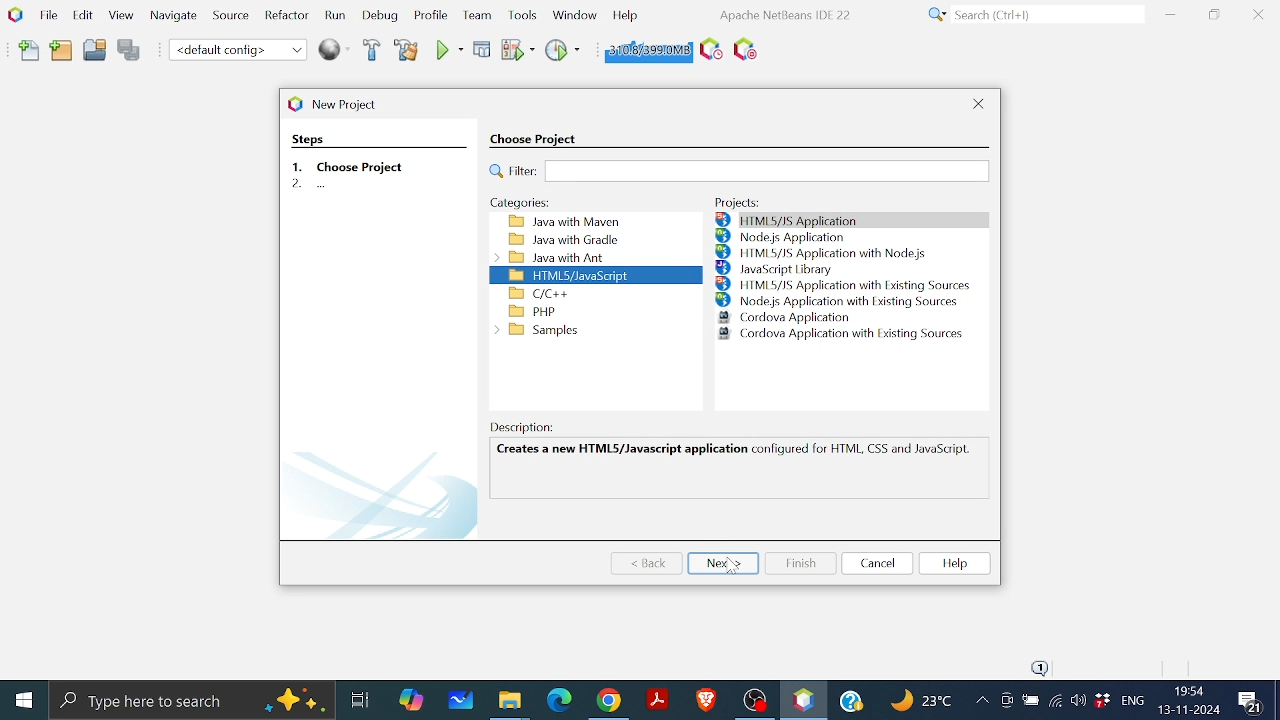 Image resolution: width=1280 pixels, height=720 pixels. What do you see at coordinates (528, 139) in the screenshot?
I see `choose project` at bounding box center [528, 139].